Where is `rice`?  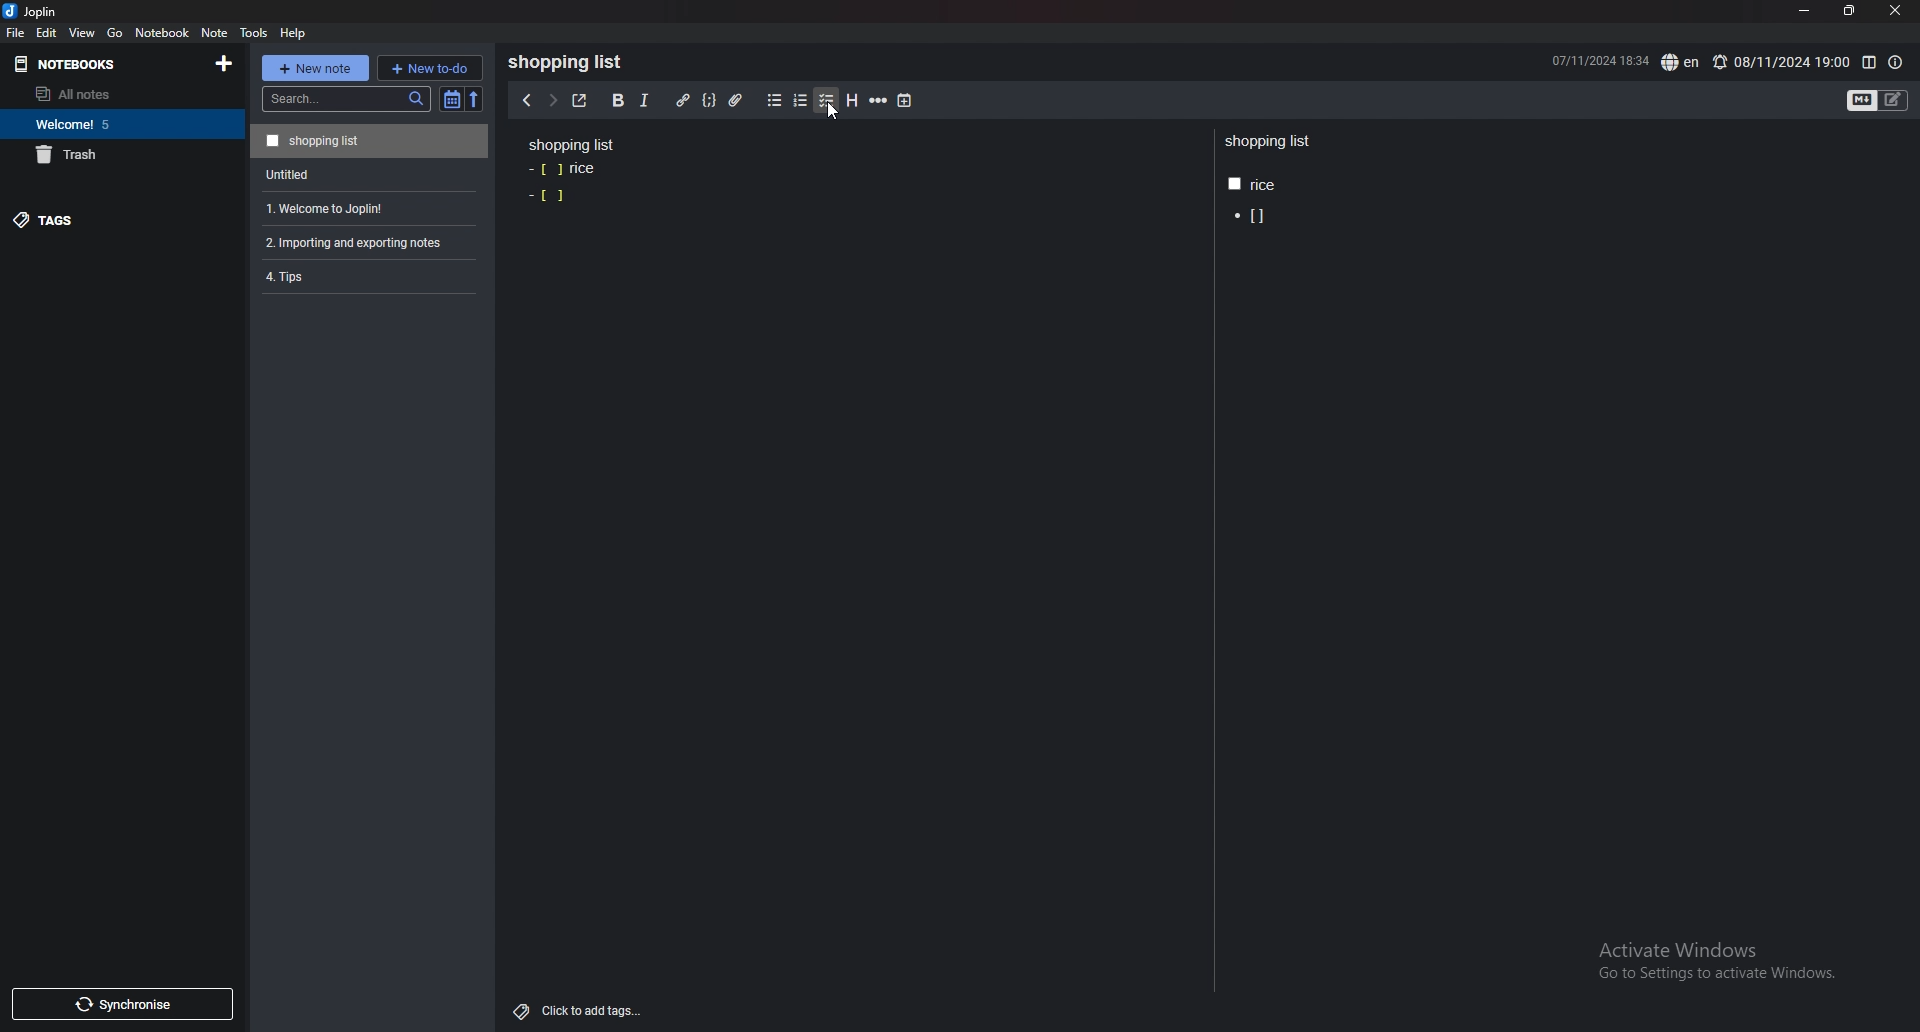 rice is located at coordinates (564, 170).